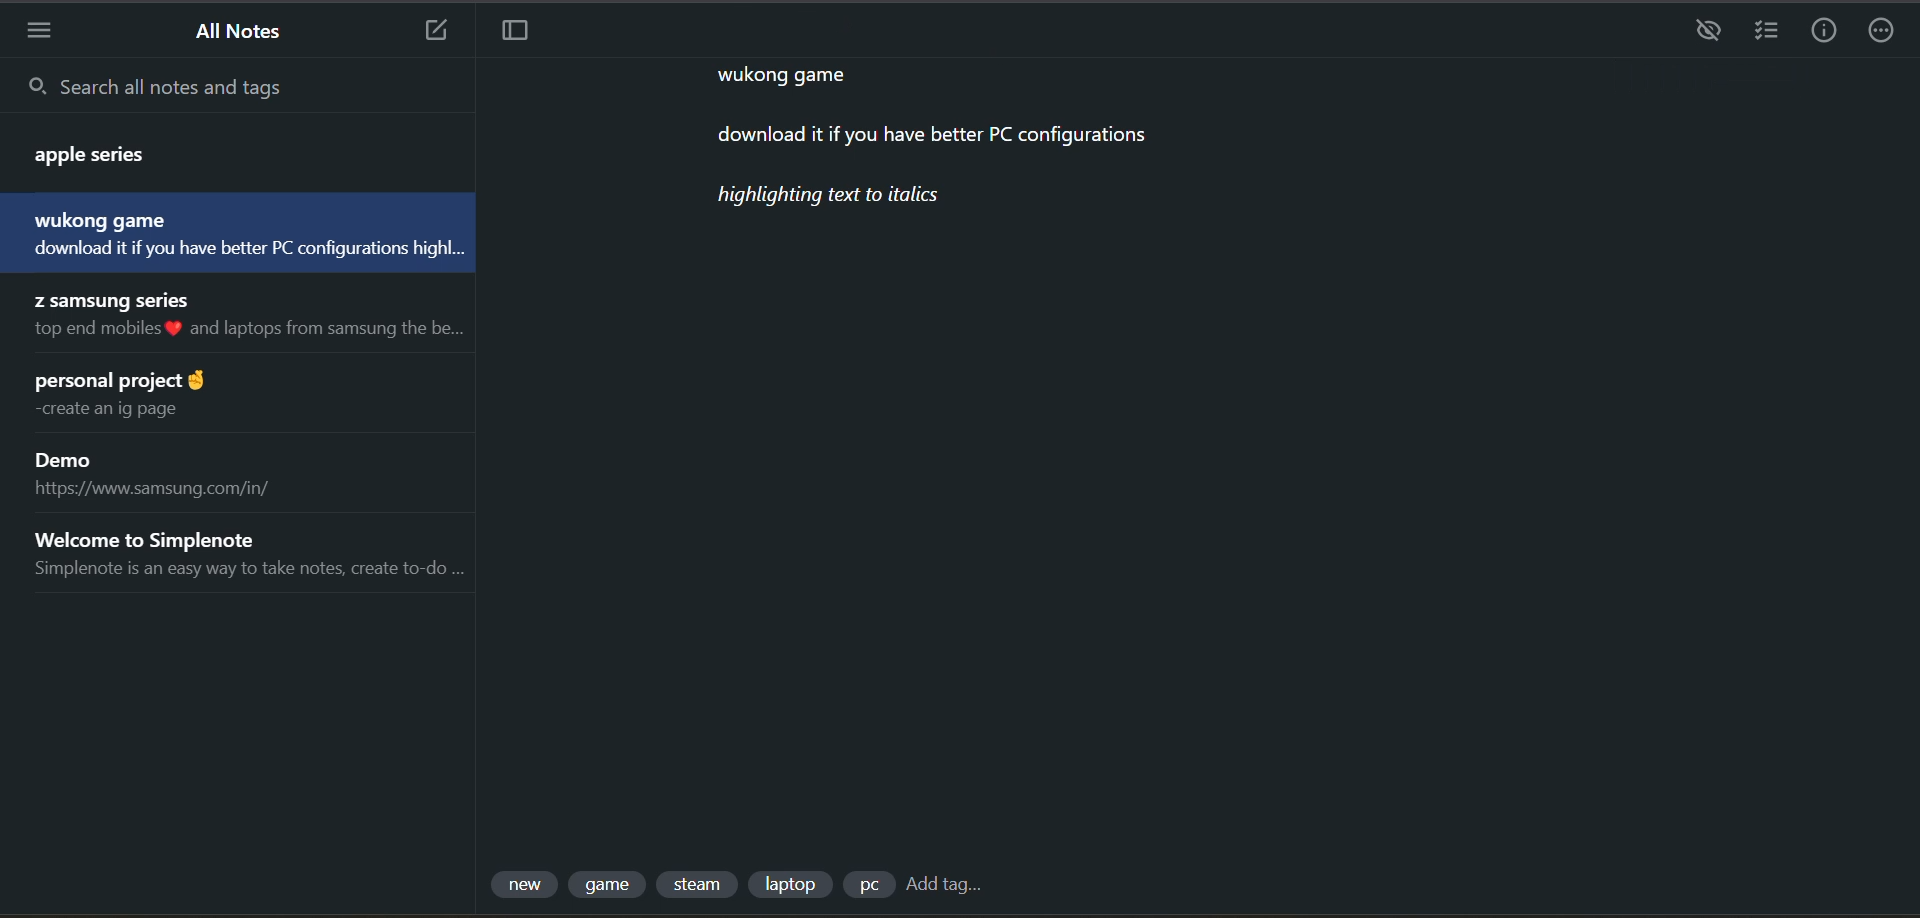 The height and width of the screenshot is (918, 1920). What do you see at coordinates (233, 232) in the screenshot?
I see `note title and preview` at bounding box center [233, 232].